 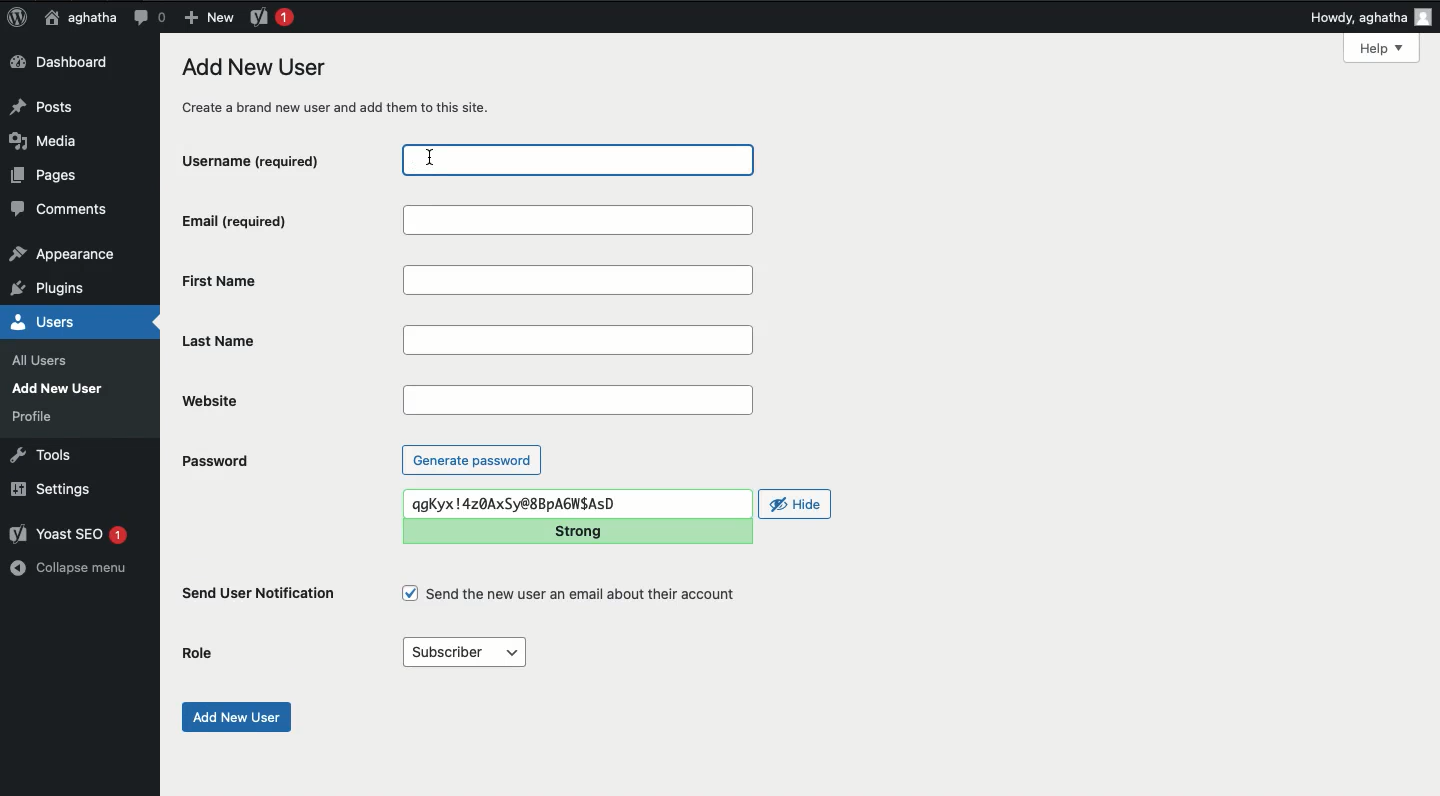 I want to click on Add new user create a brand new user and add them to this site., so click(x=347, y=86).